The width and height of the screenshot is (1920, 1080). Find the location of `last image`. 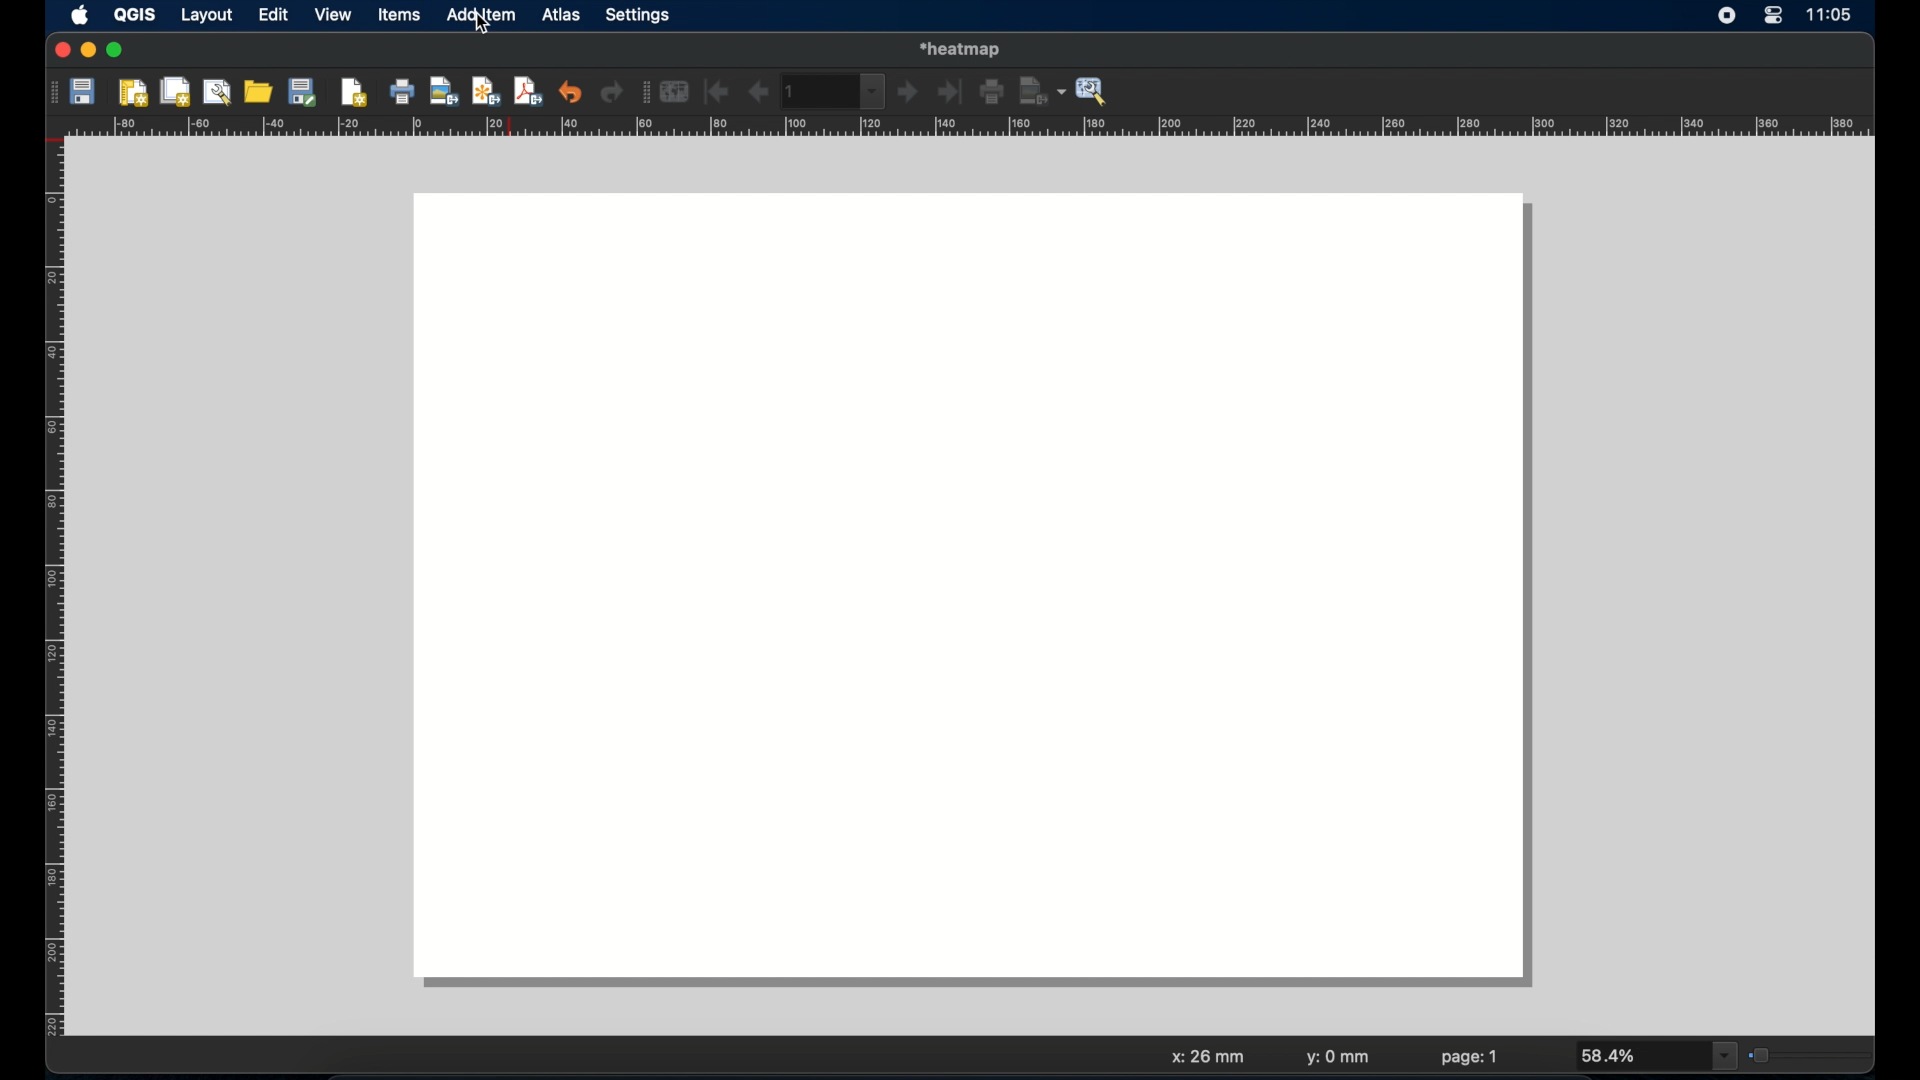

last image is located at coordinates (953, 93).